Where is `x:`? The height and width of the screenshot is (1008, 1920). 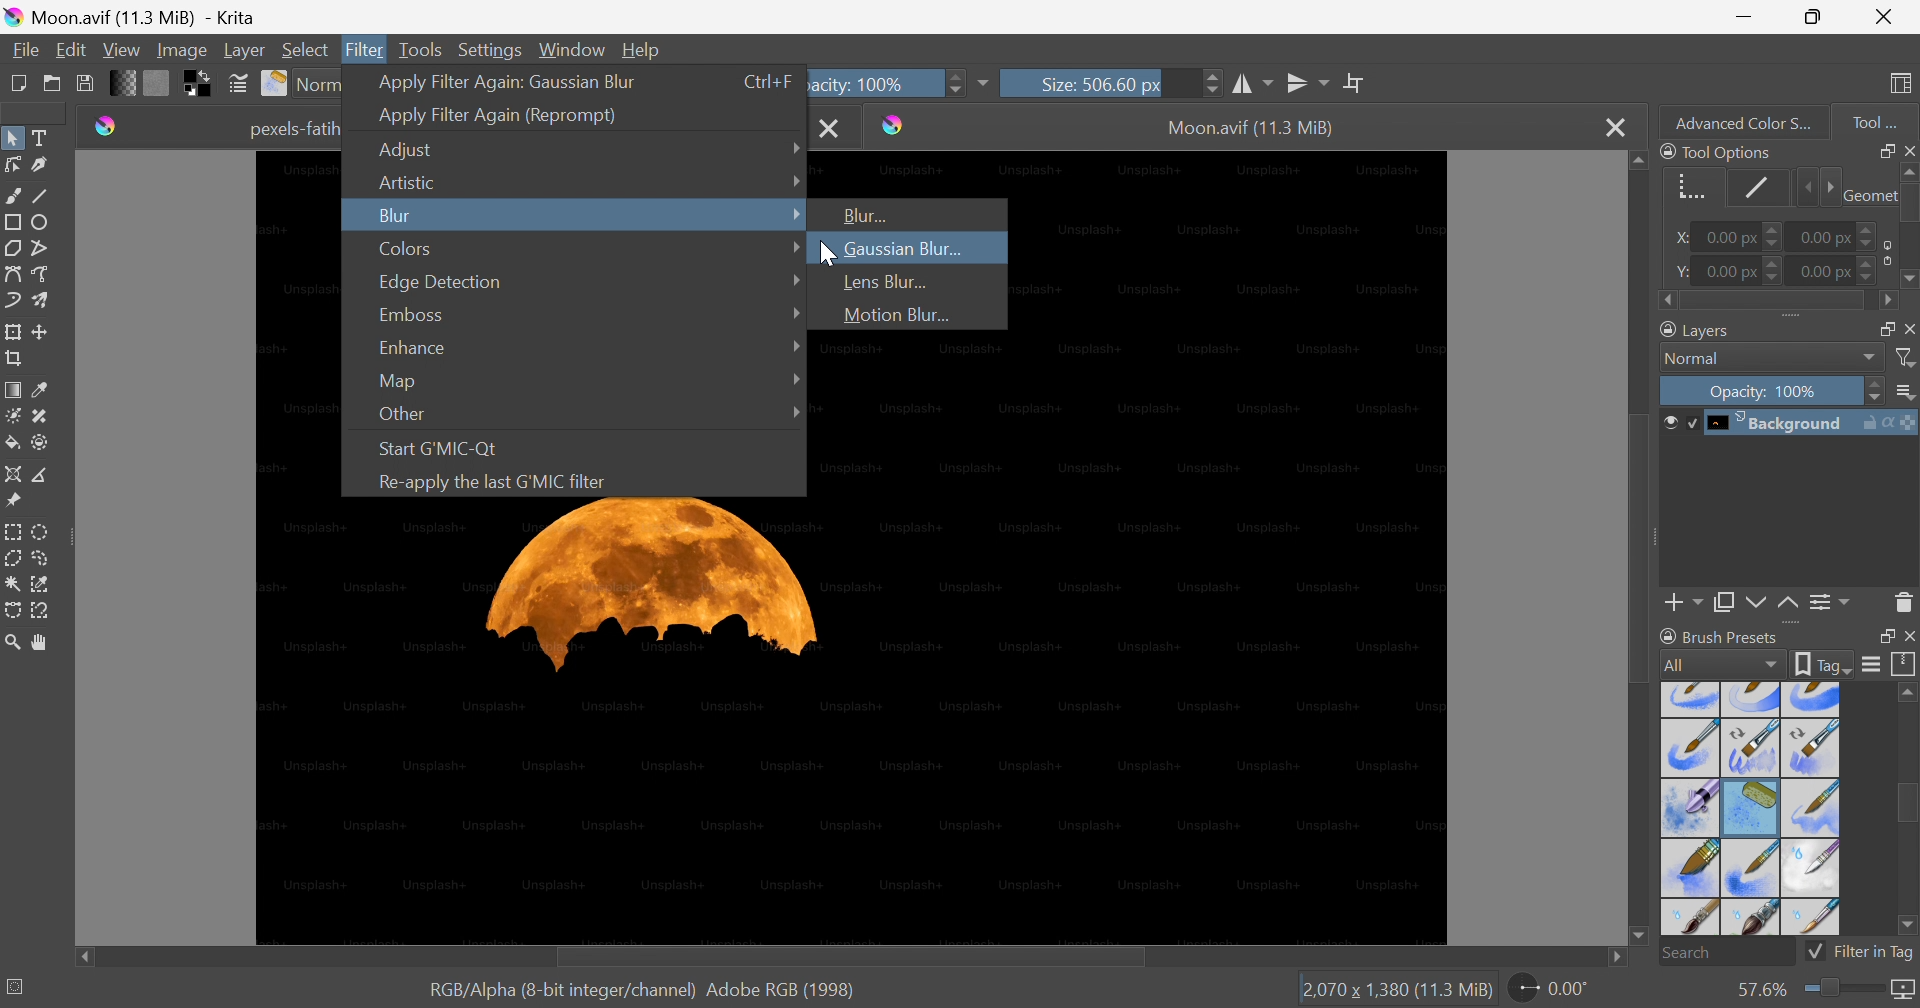
x: is located at coordinates (1683, 238).